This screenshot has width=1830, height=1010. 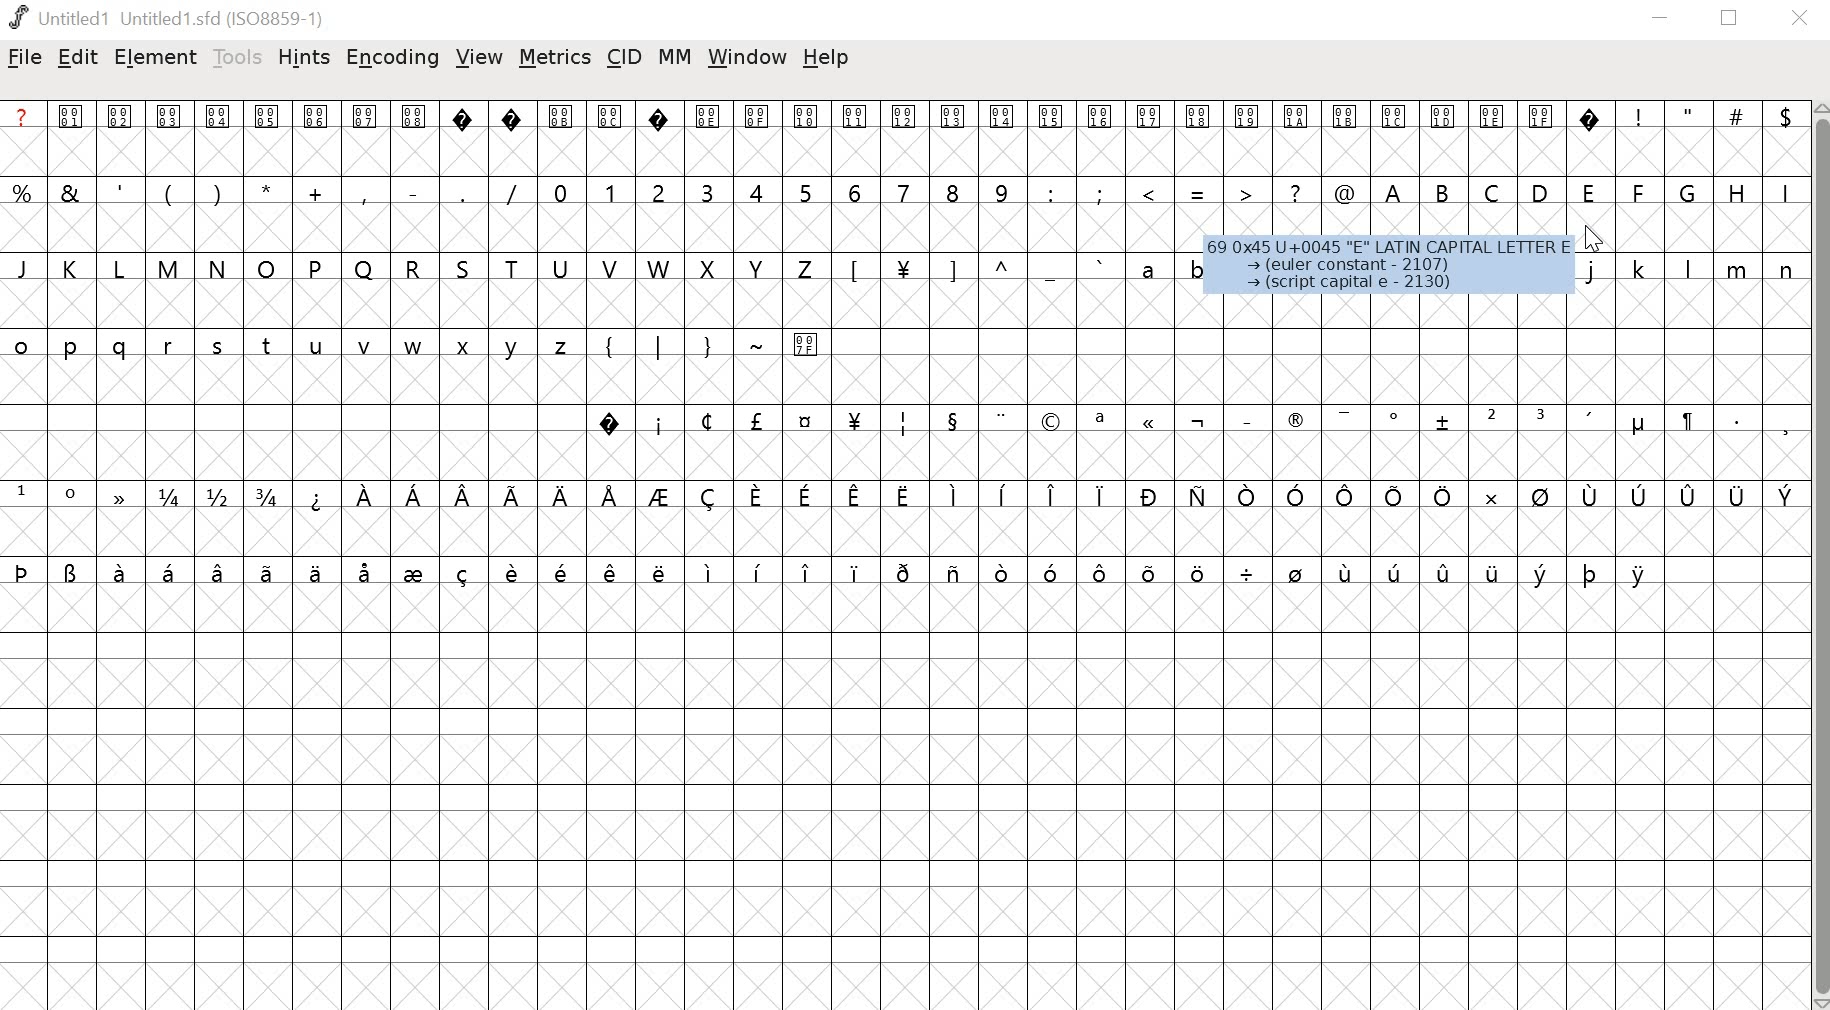 I want to click on close, so click(x=1800, y=19).